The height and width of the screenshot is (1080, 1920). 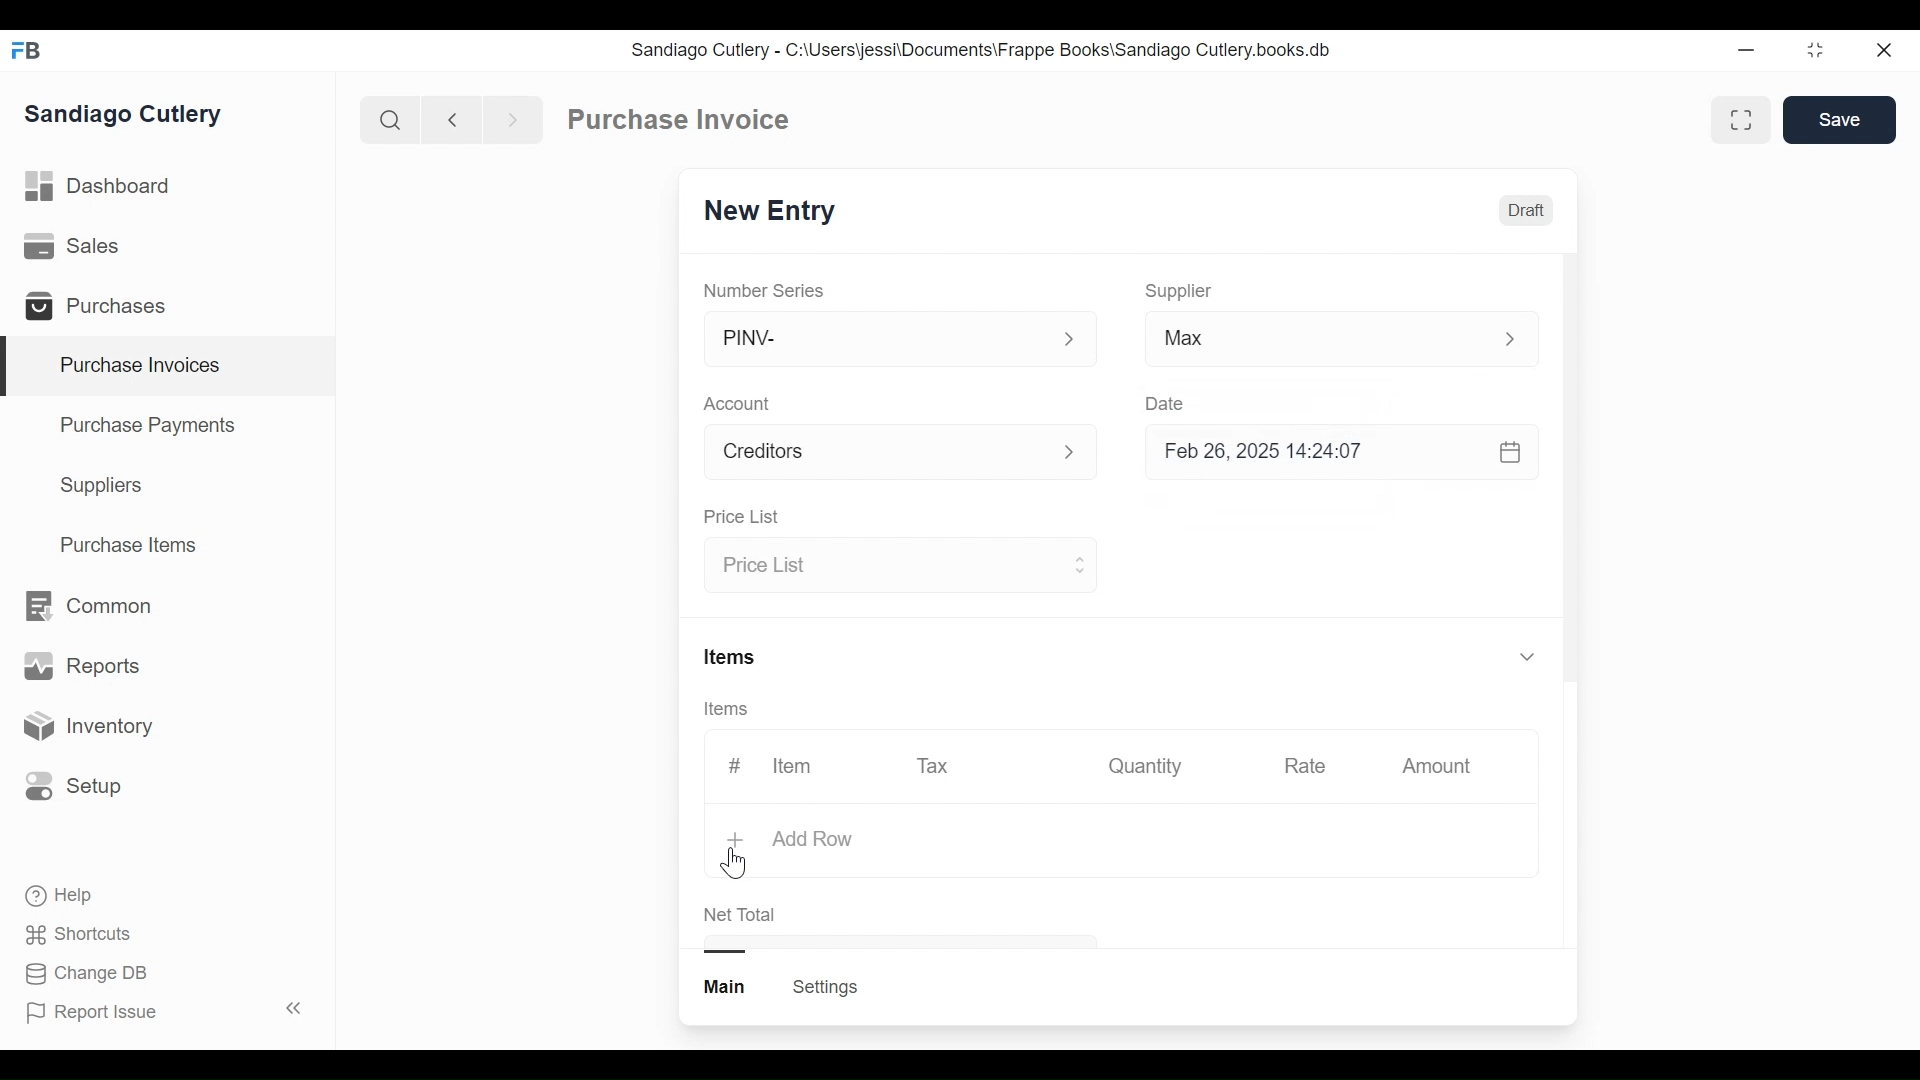 What do you see at coordinates (738, 842) in the screenshot?
I see `+` at bounding box center [738, 842].